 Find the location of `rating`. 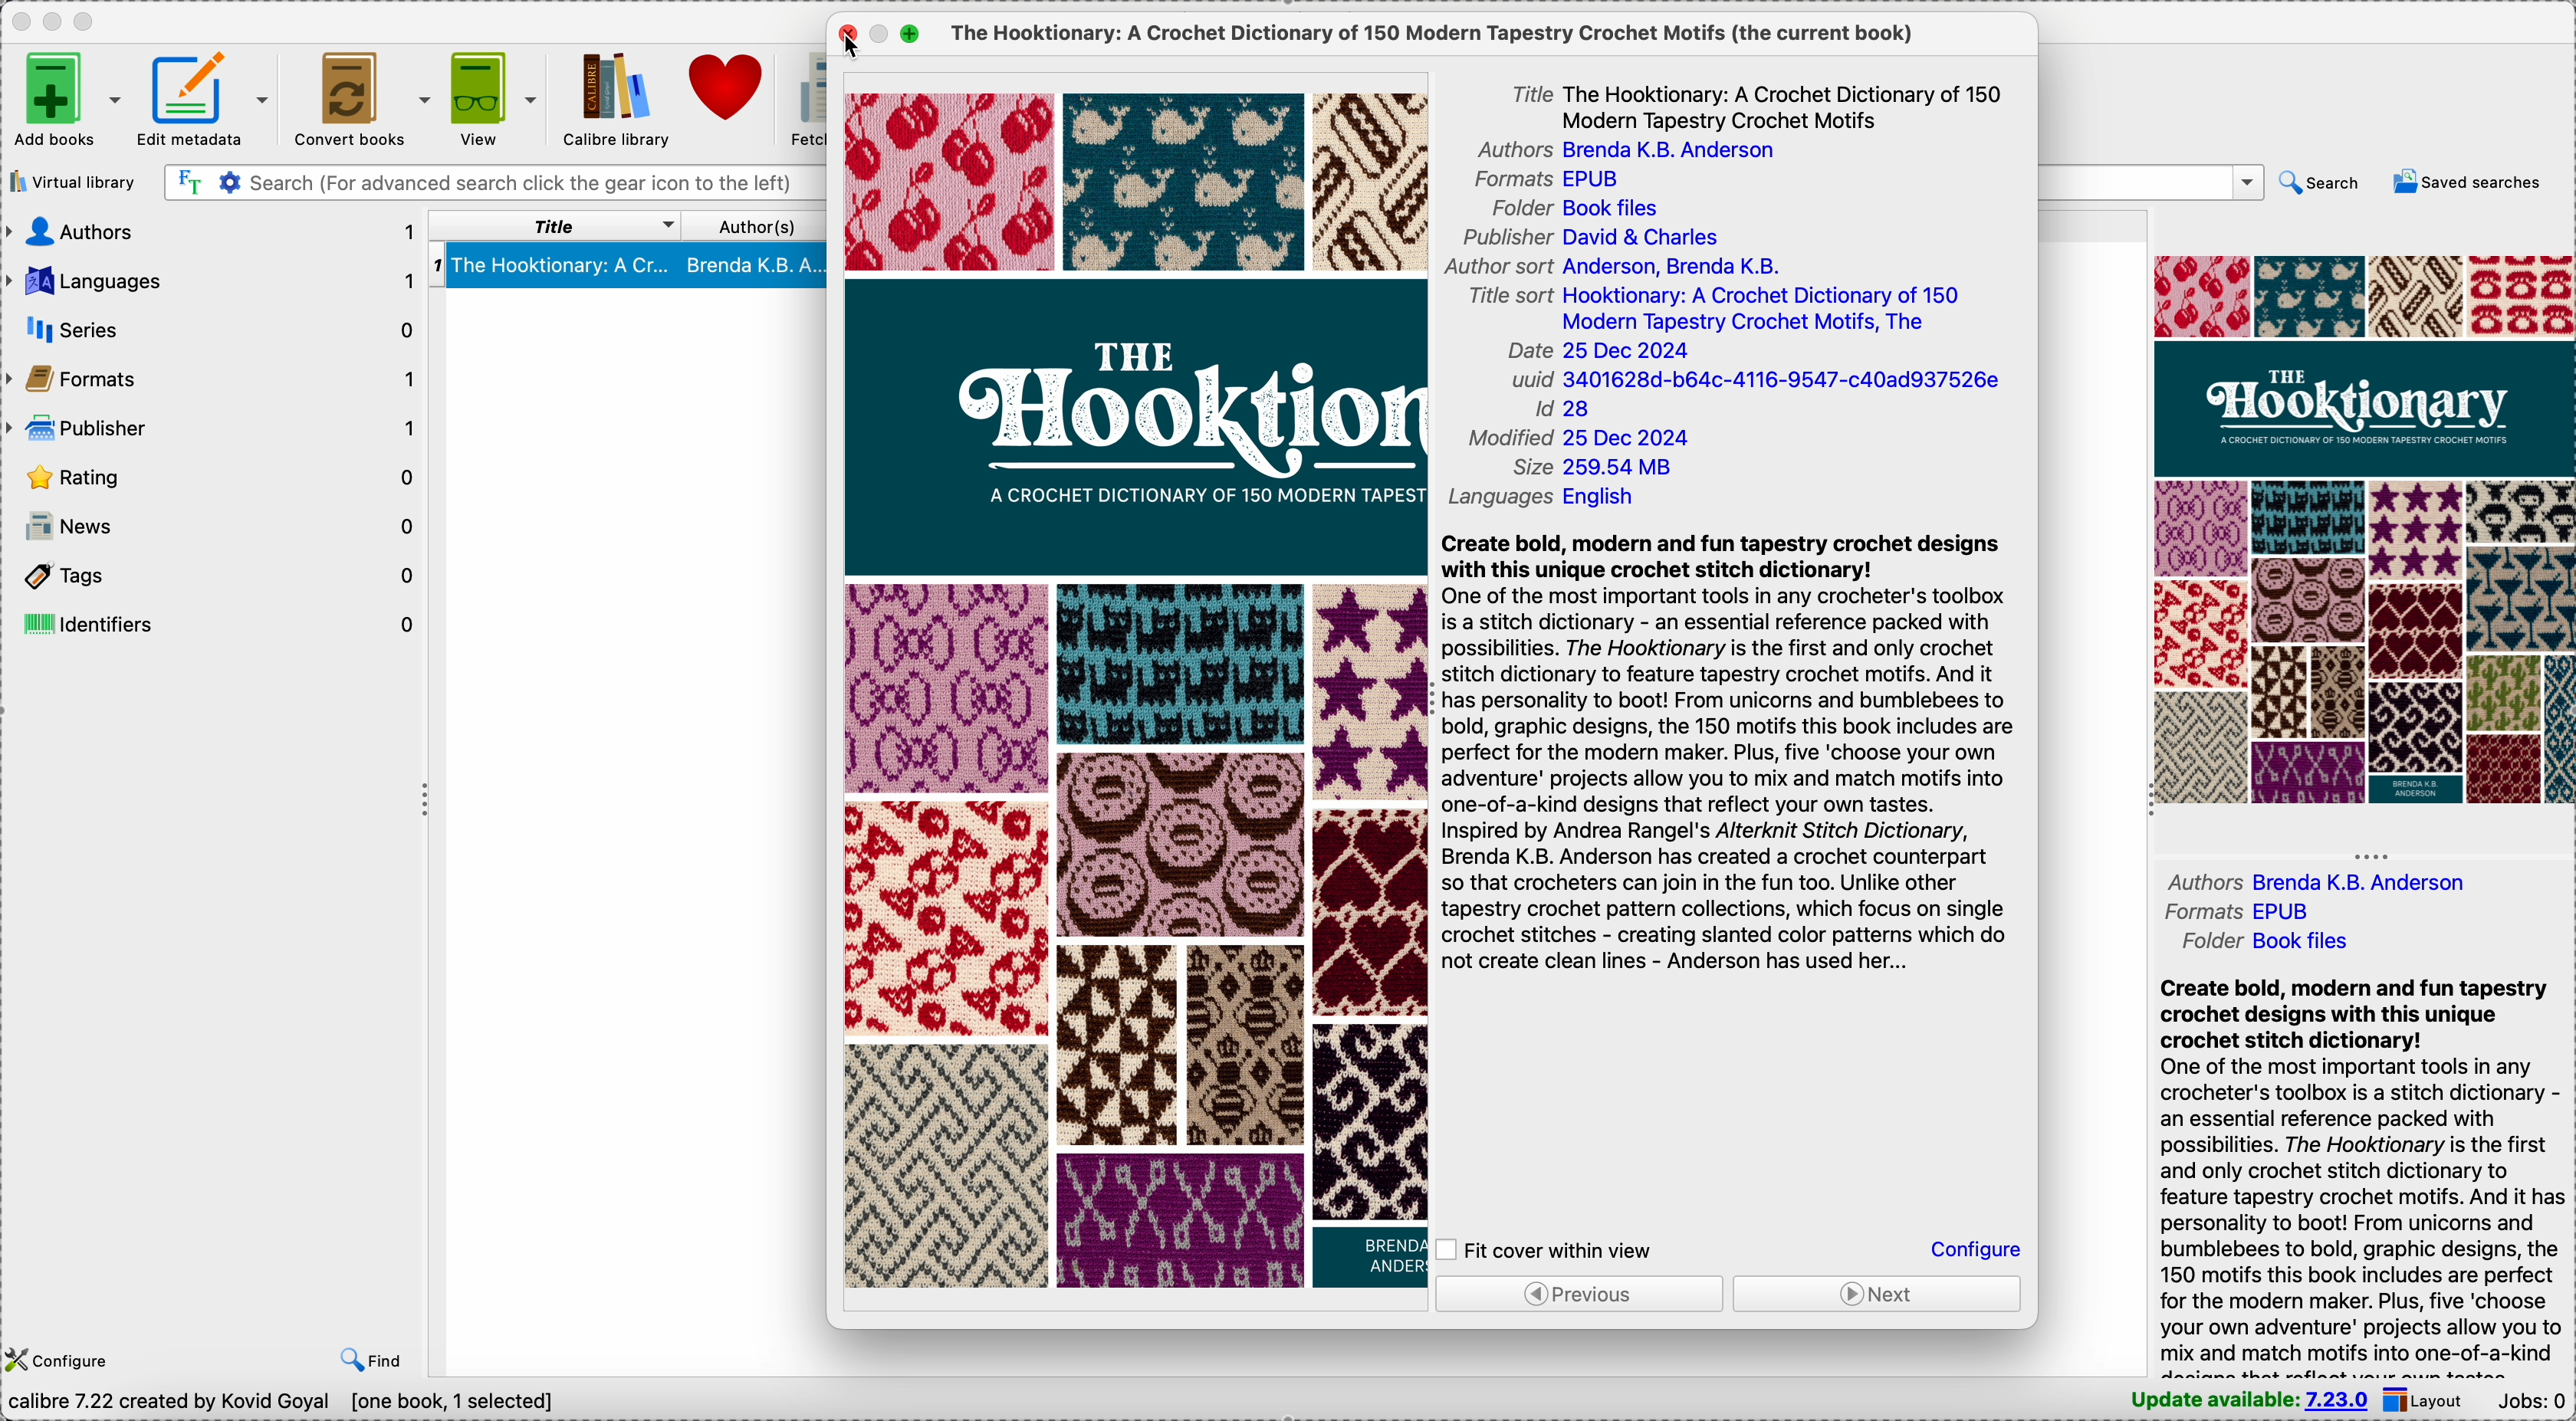

rating is located at coordinates (216, 476).